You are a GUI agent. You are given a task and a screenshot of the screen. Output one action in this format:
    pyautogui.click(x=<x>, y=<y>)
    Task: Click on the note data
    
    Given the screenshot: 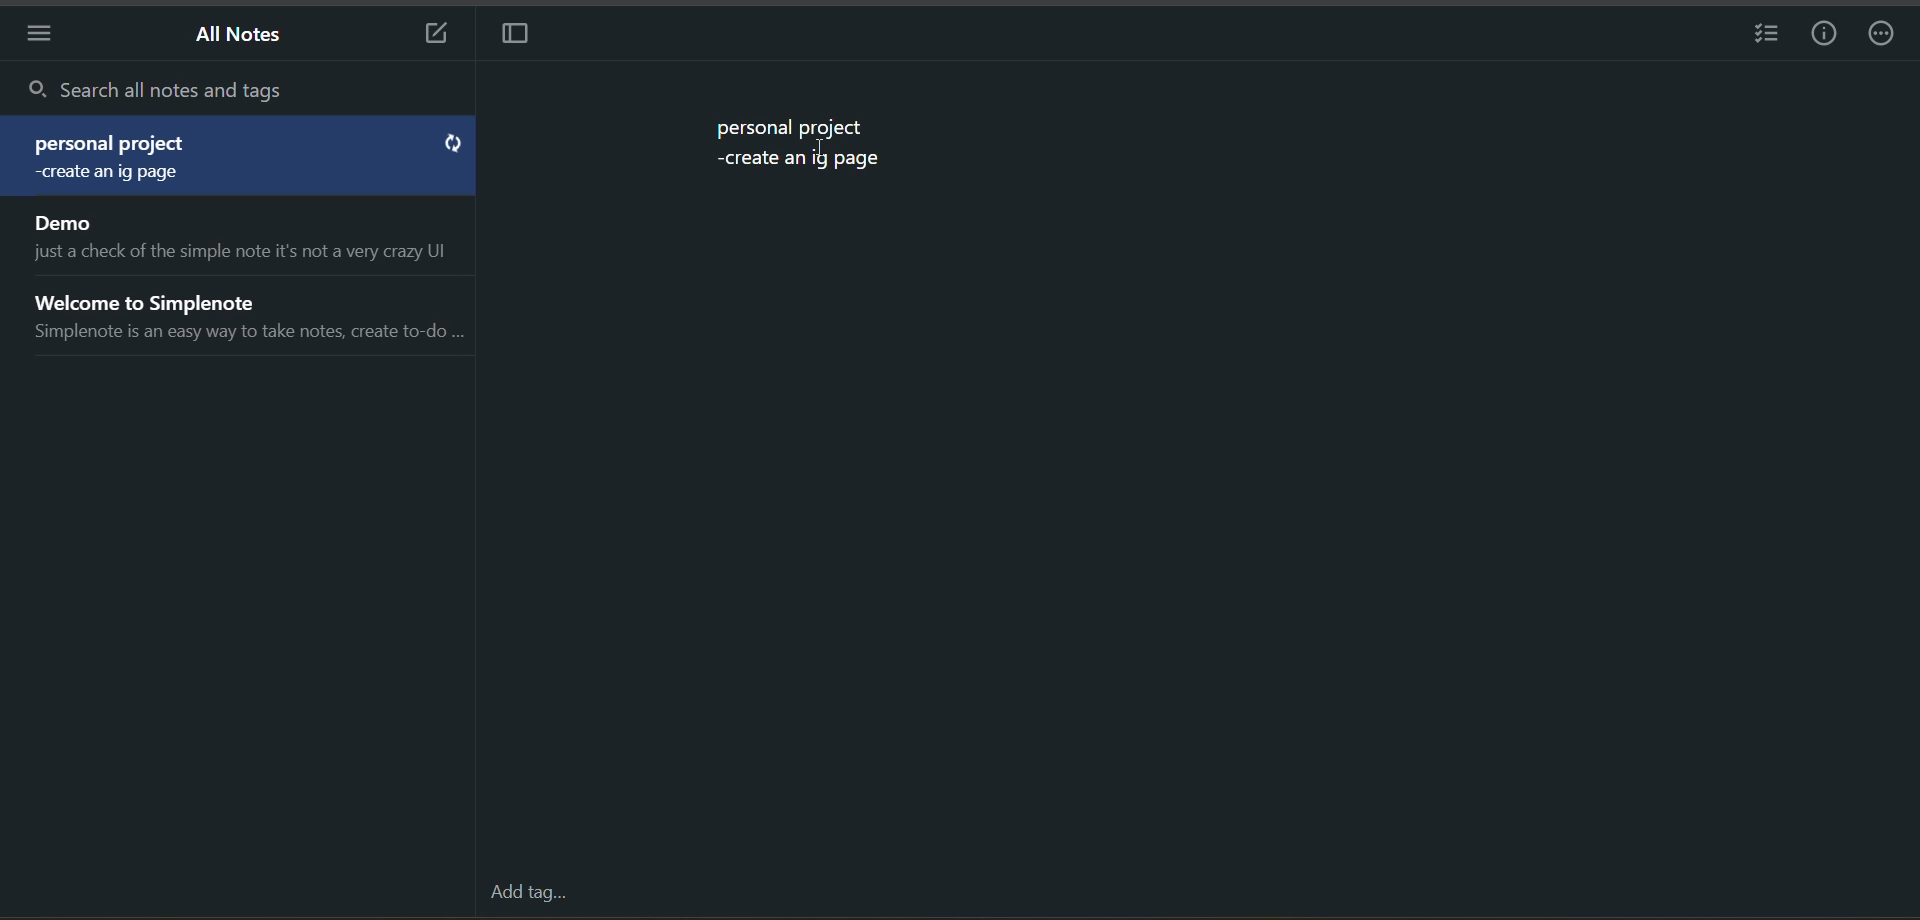 What is the action you would take?
    pyautogui.click(x=125, y=176)
    